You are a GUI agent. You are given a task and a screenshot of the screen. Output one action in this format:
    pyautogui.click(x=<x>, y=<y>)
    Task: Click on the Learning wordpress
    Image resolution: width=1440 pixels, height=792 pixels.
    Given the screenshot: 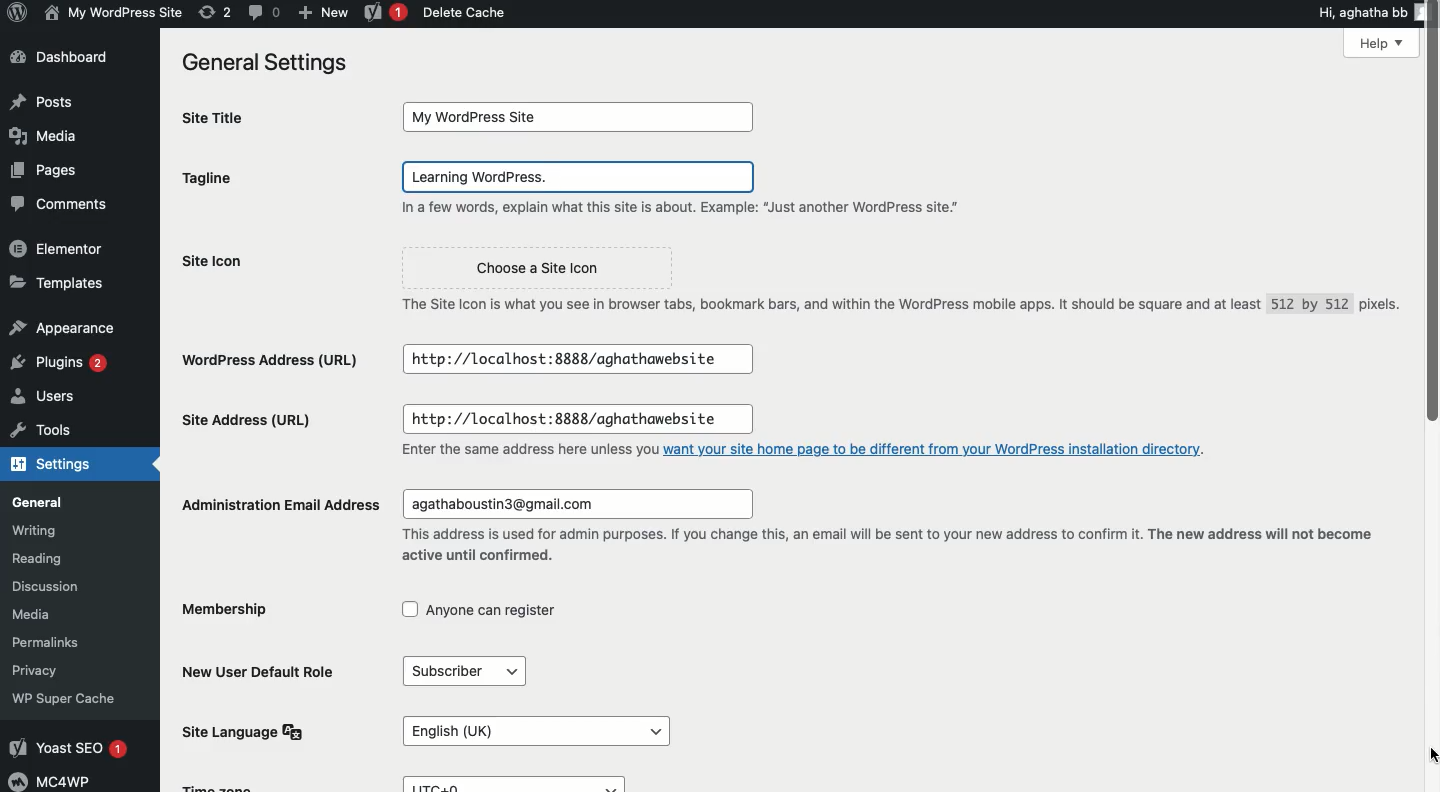 What is the action you would take?
    pyautogui.click(x=579, y=177)
    